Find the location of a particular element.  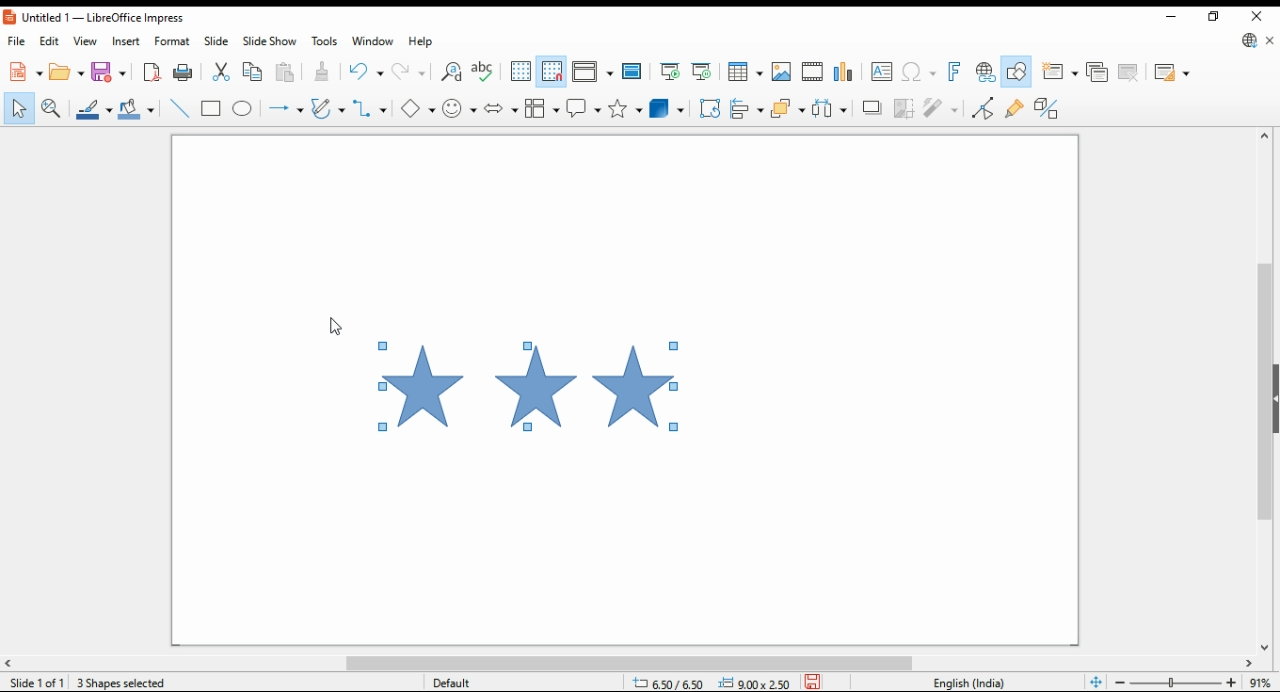

slide show is located at coordinates (268, 42).